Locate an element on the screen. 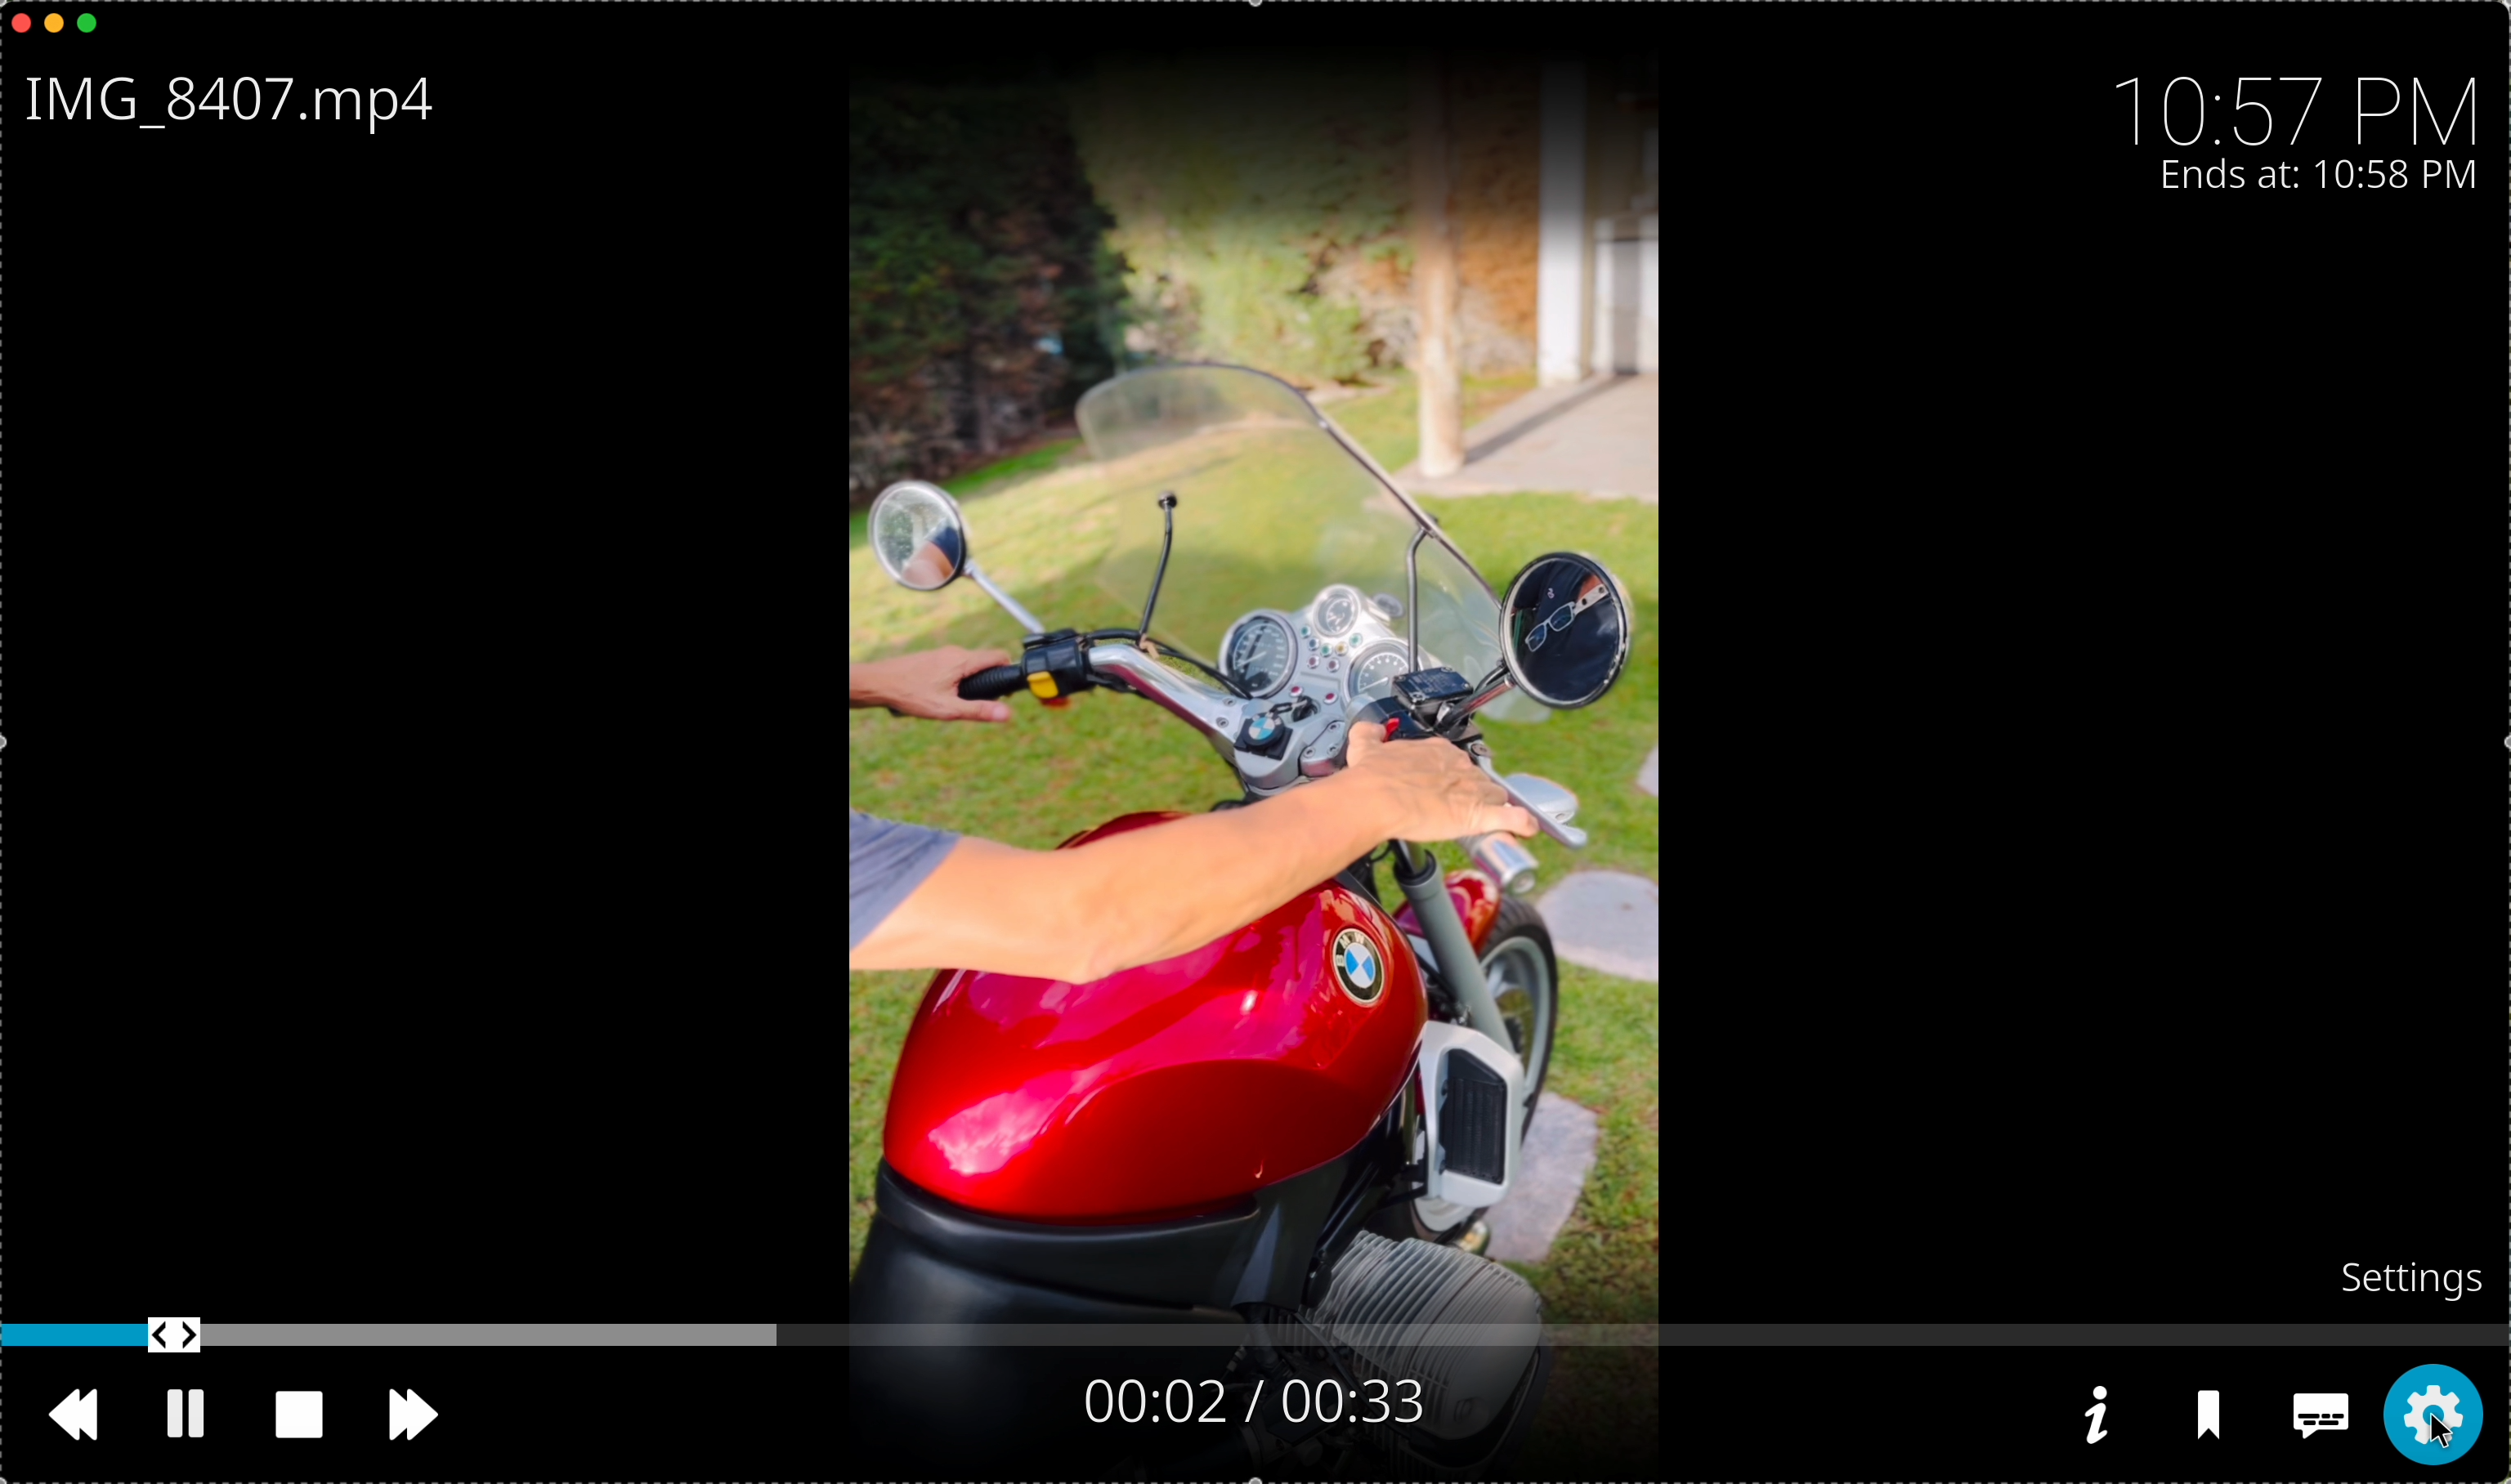 The width and height of the screenshot is (2511, 1484). subtitles is located at coordinates (2316, 1419).